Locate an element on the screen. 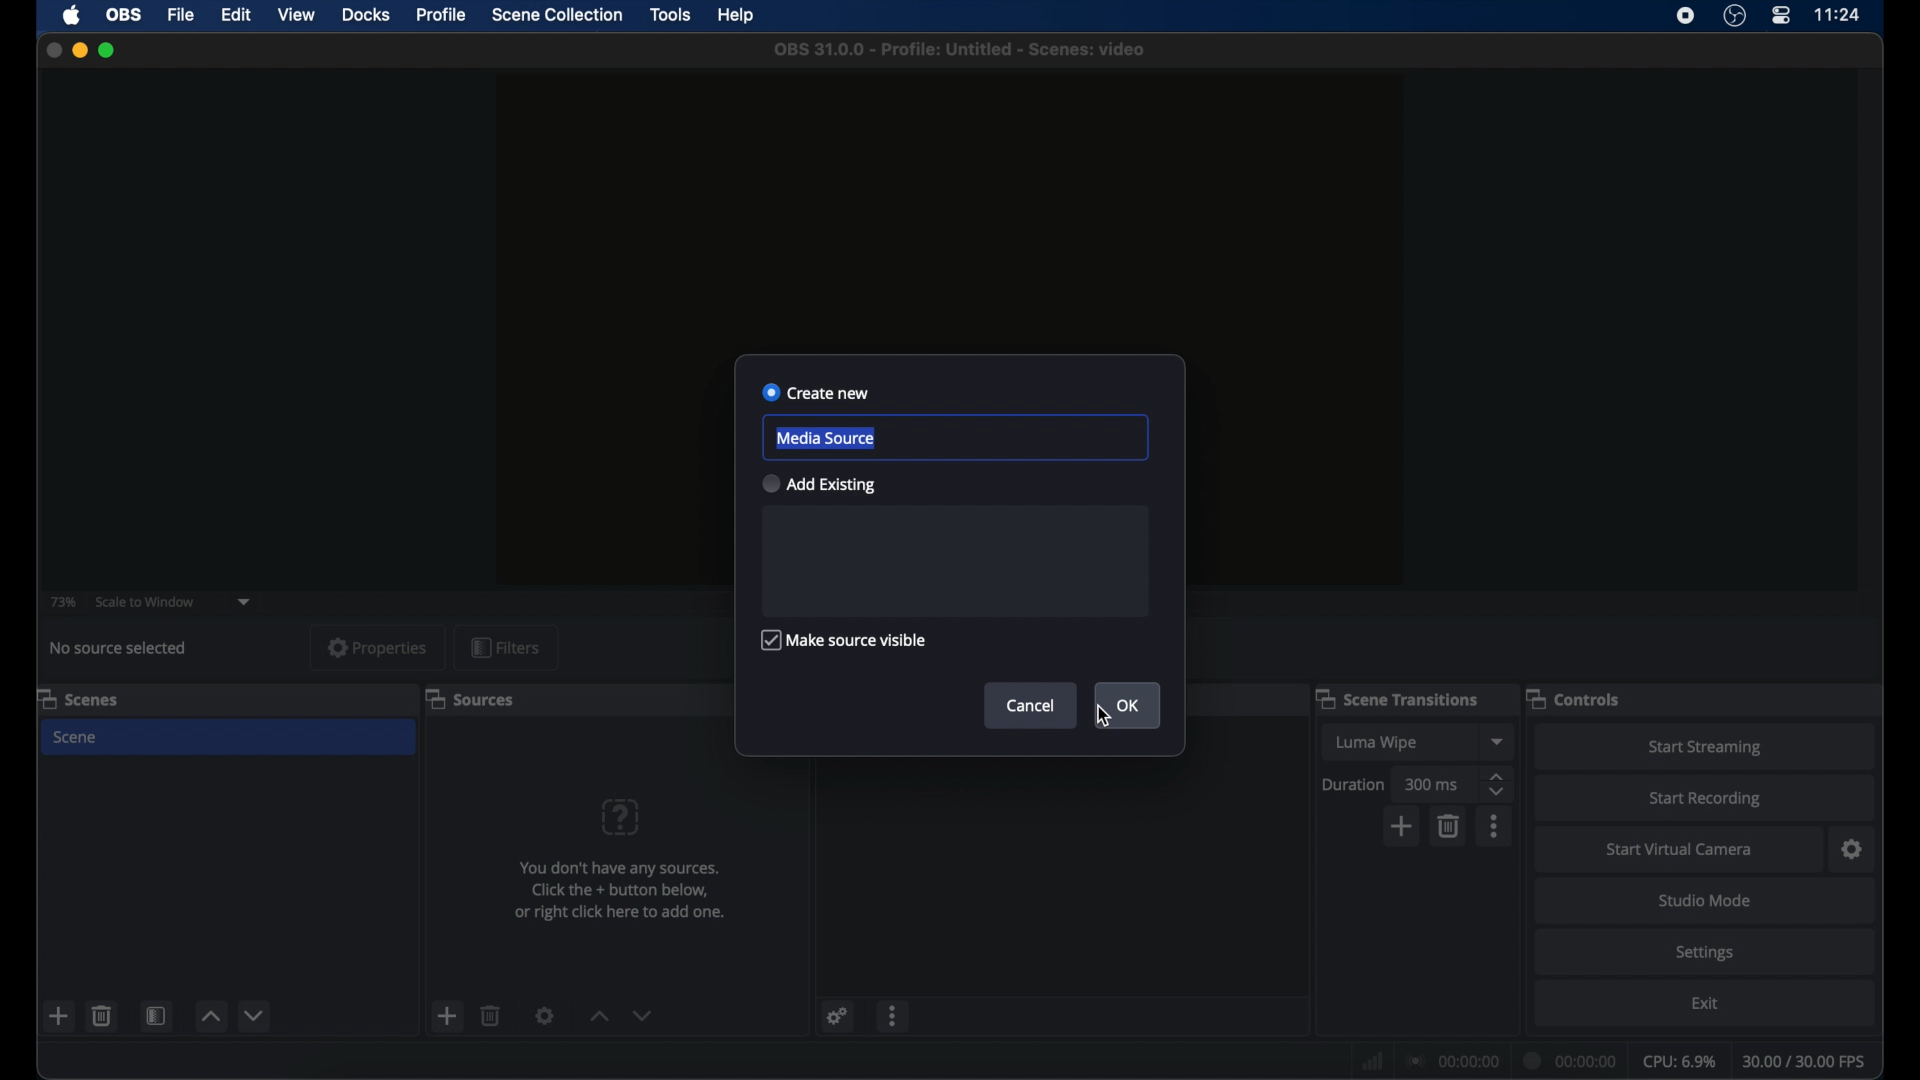  profile is located at coordinates (443, 15).